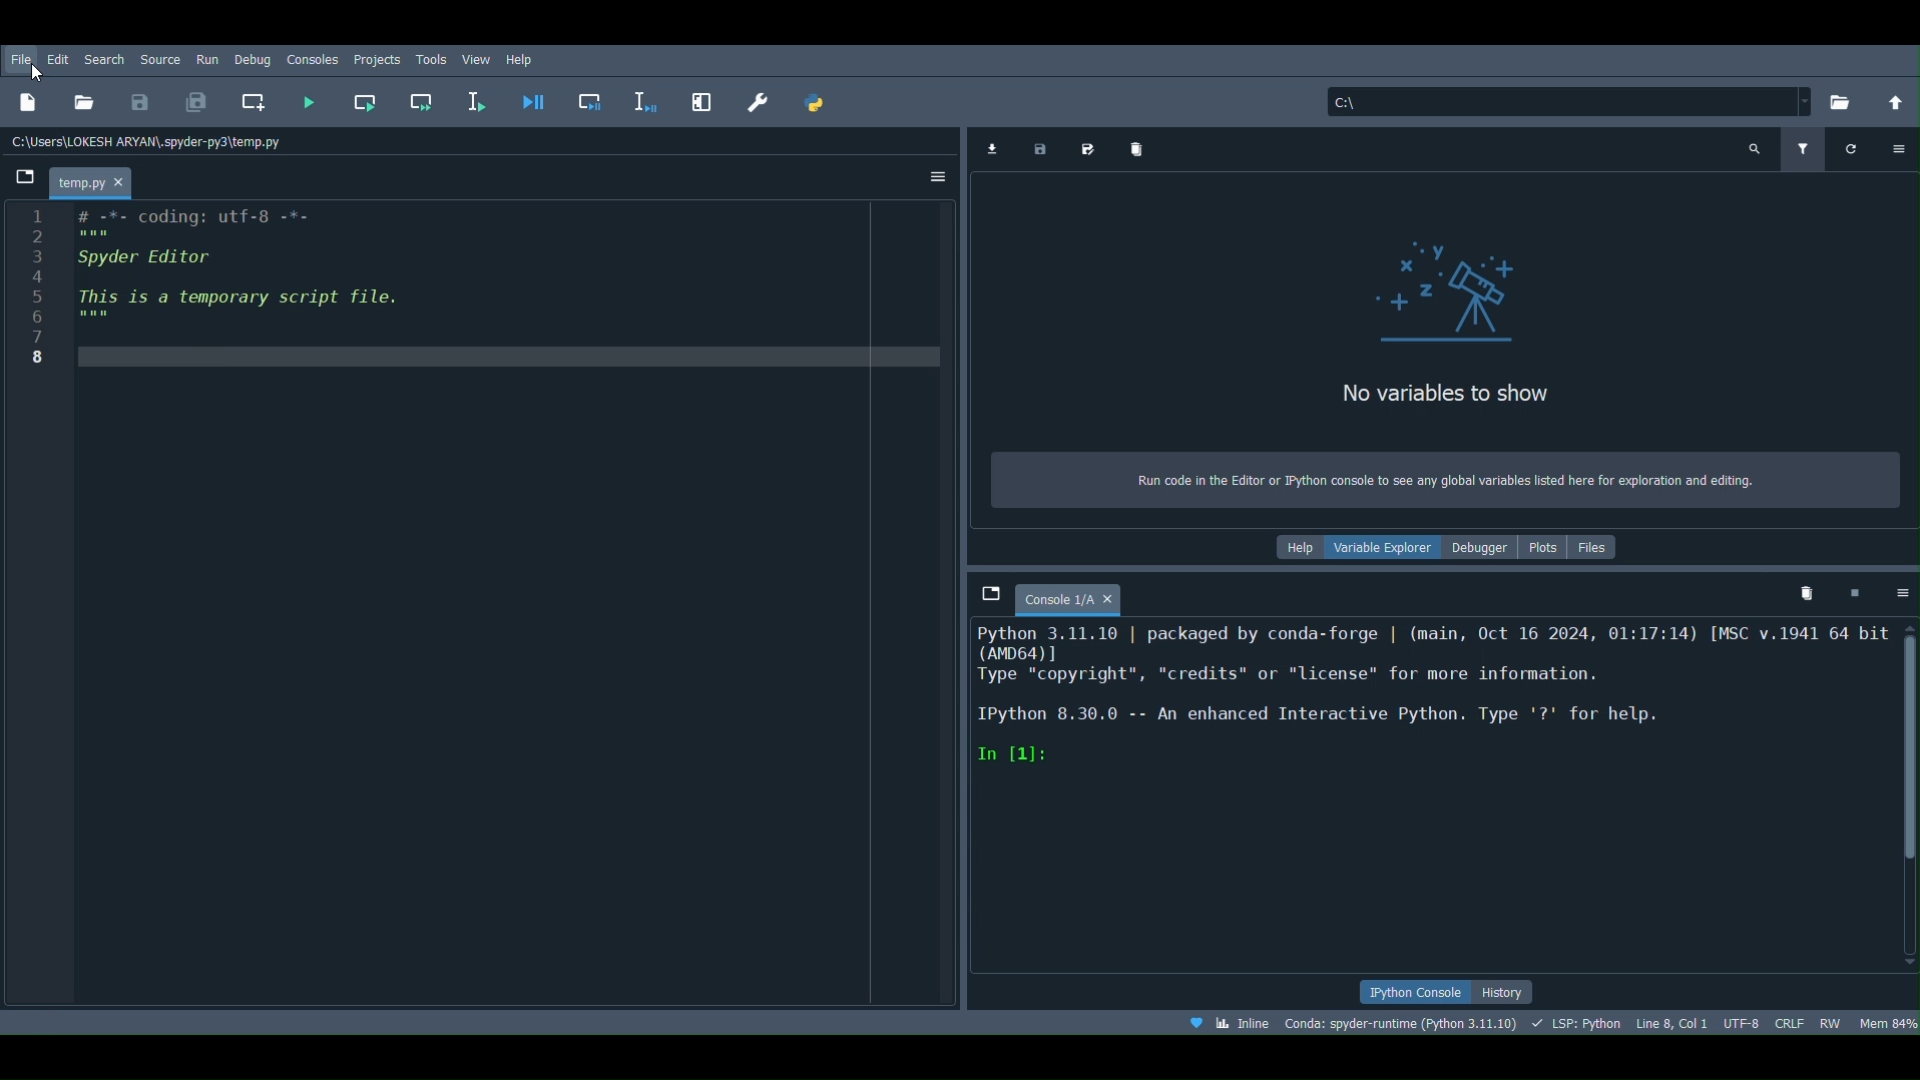  Describe the element at coordinates (1577, 1024) in the screenshot. I see `Completions, linting, code folding and symbols status` at that location.